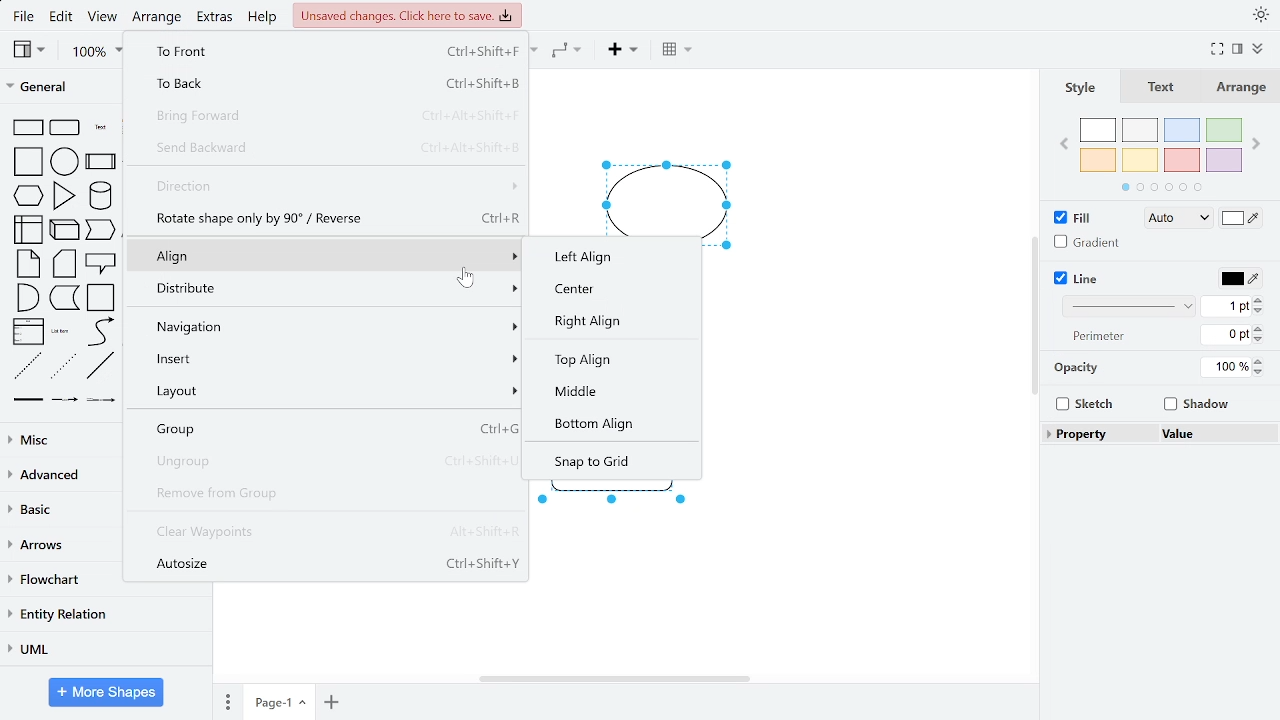 The width and height of the screenshot is (1280, 720). I want to click on insert, so click(621, 52).